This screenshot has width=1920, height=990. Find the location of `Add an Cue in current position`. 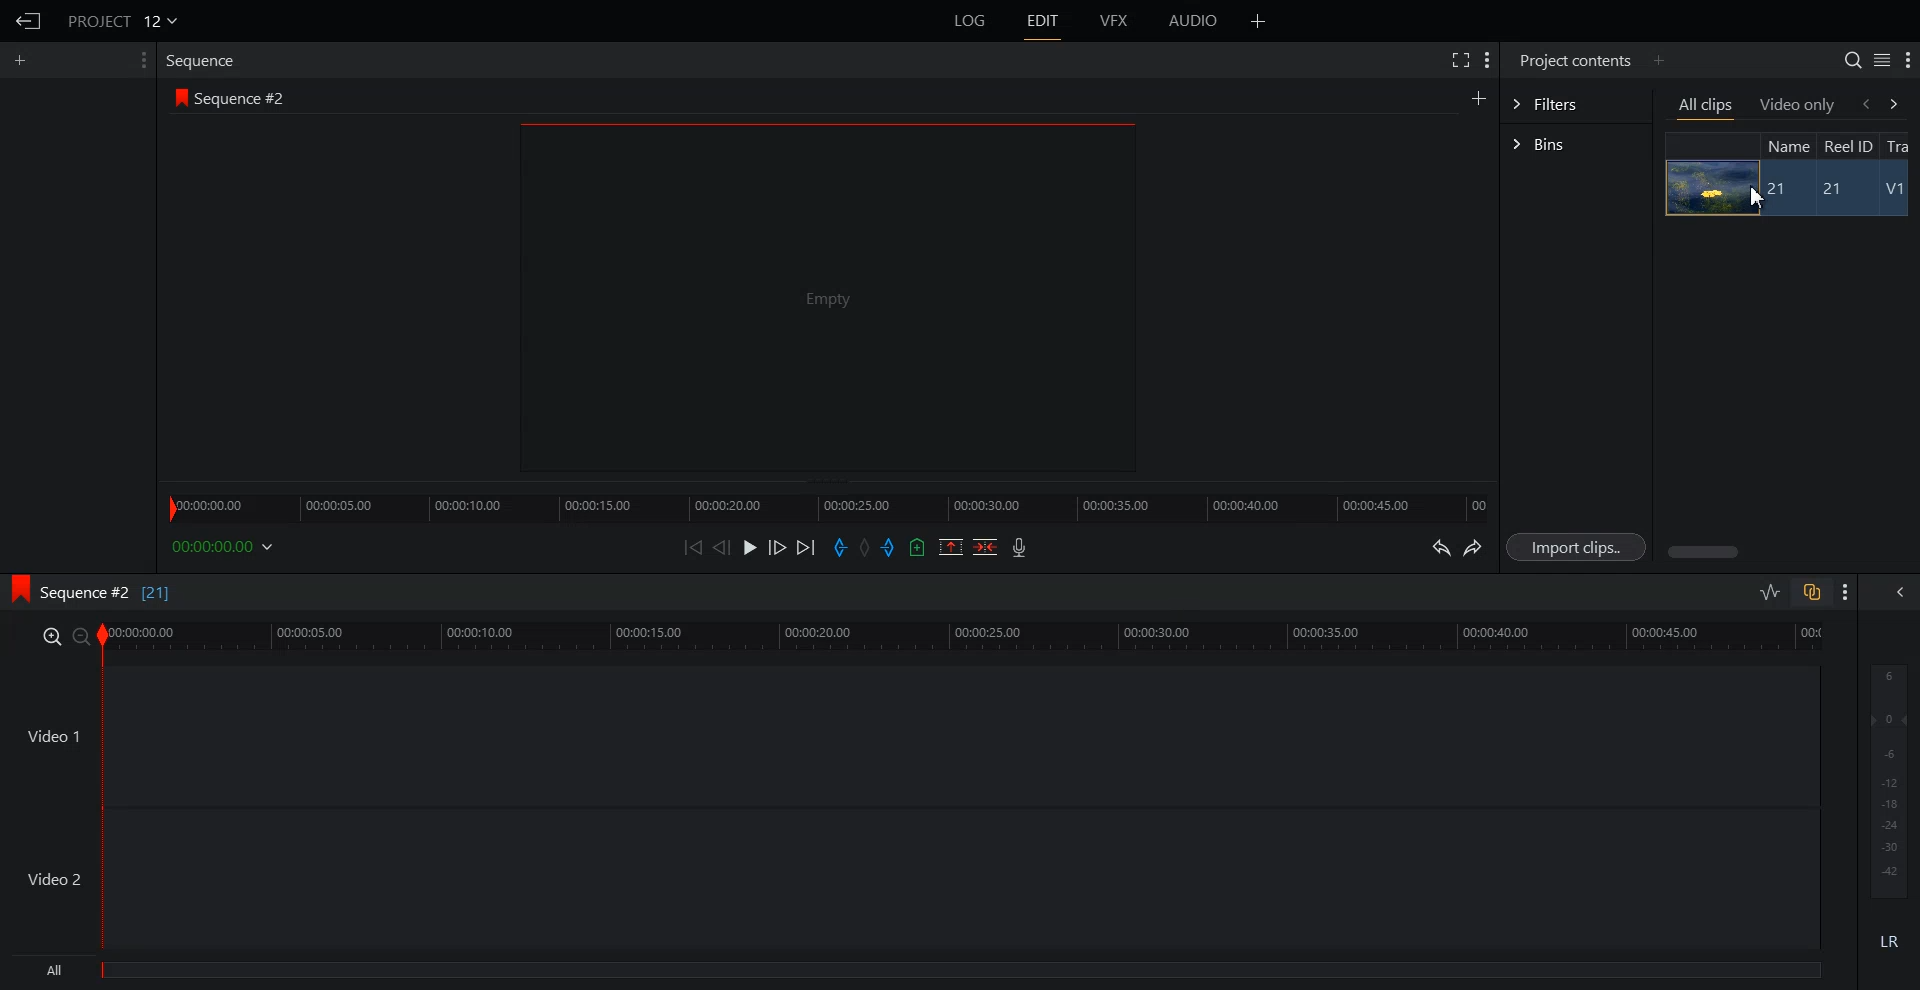

Add an Cue in current position is located at coordinates (918, 547).